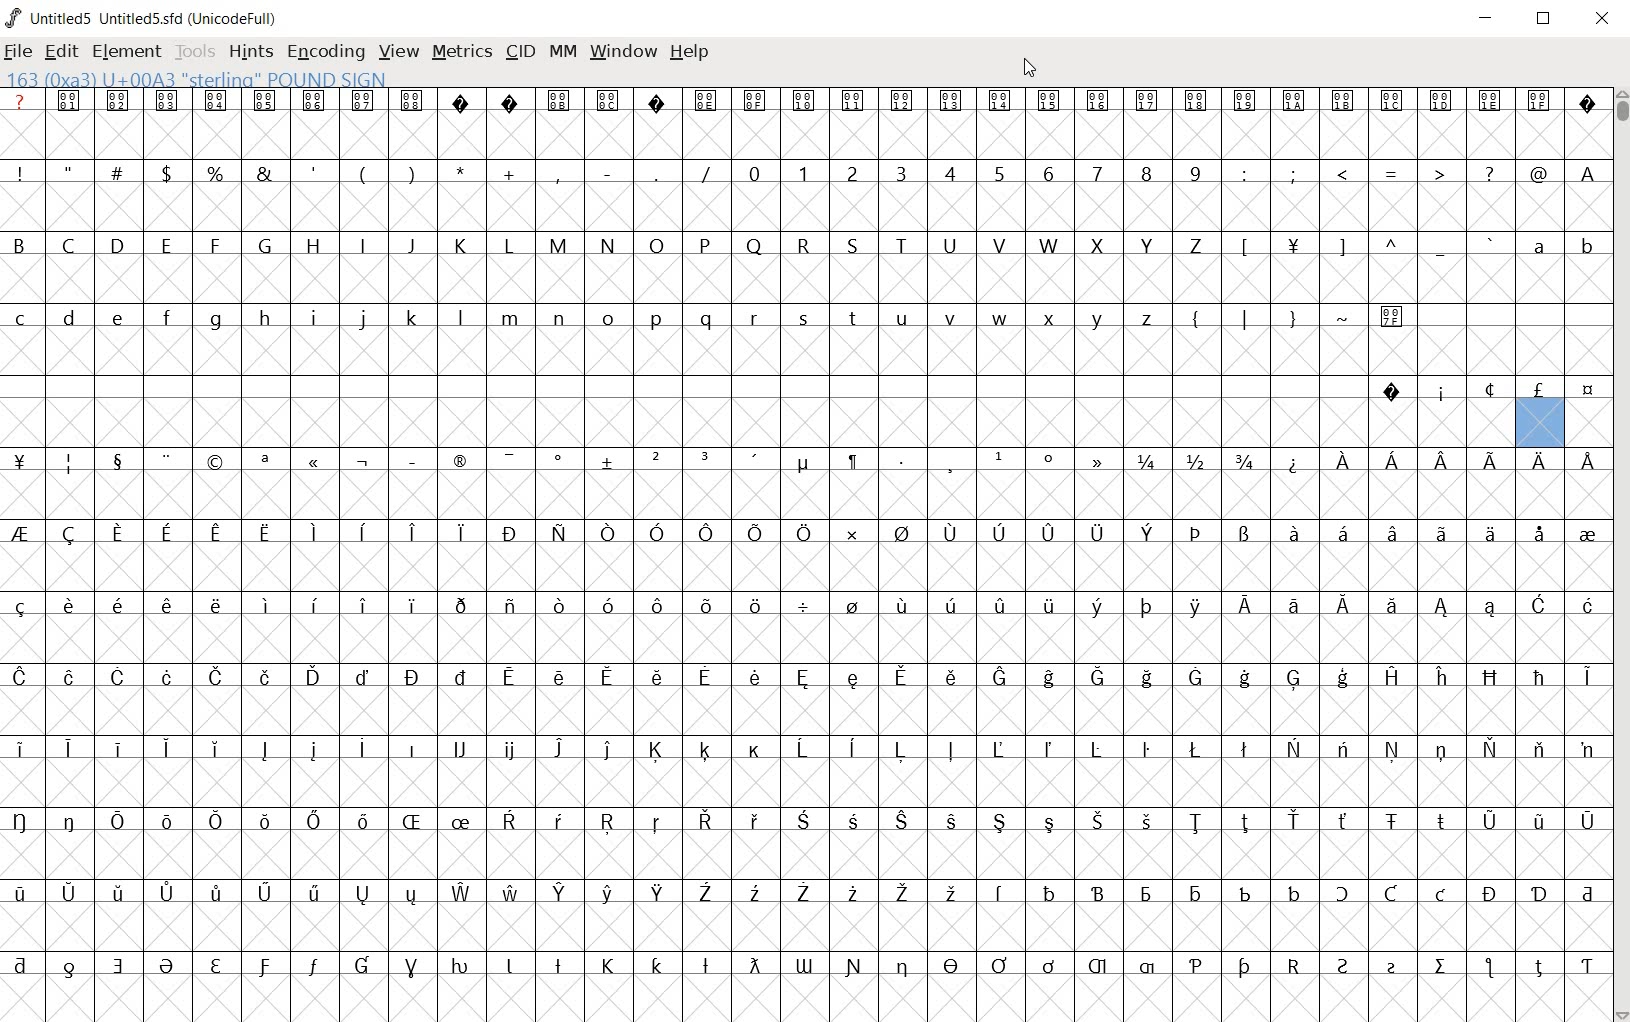 The width and height of the screenshot is (1630, 1022). I want to click on Symbol, so click(169, 968).